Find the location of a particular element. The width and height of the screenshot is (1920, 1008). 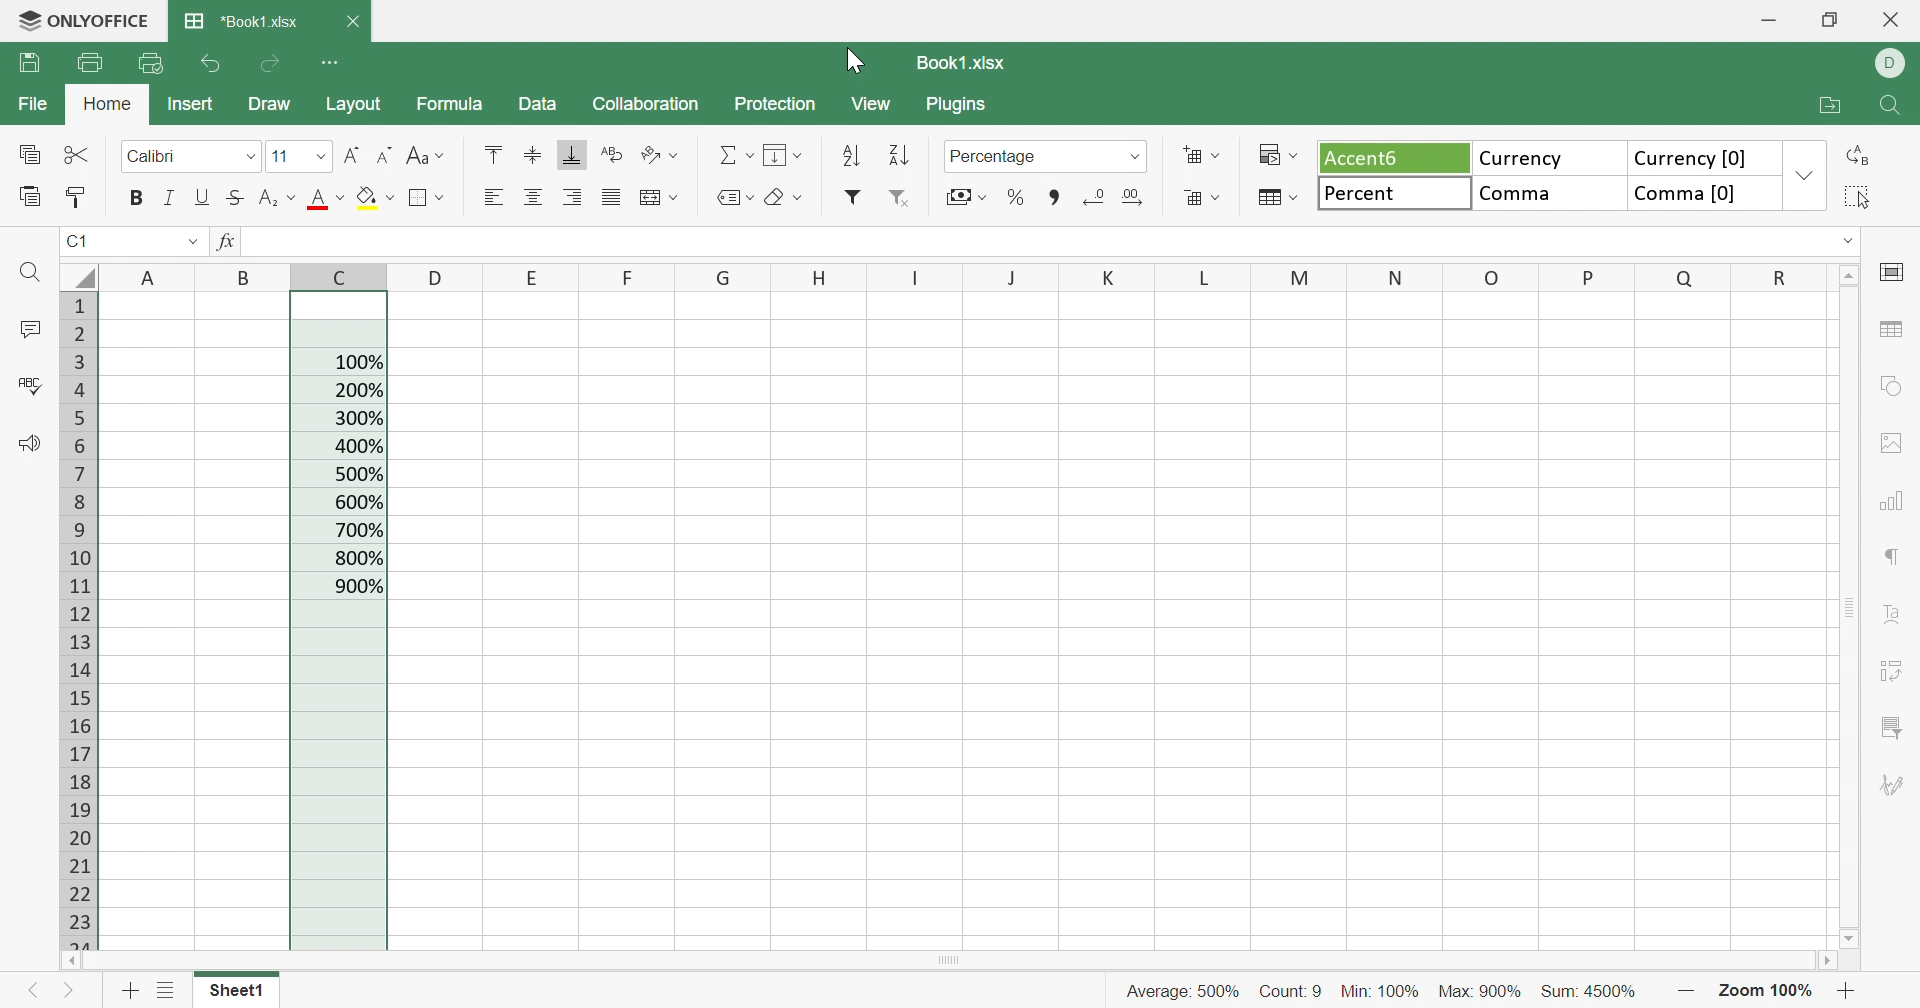

Fill color is located at coordinates (371, 194).